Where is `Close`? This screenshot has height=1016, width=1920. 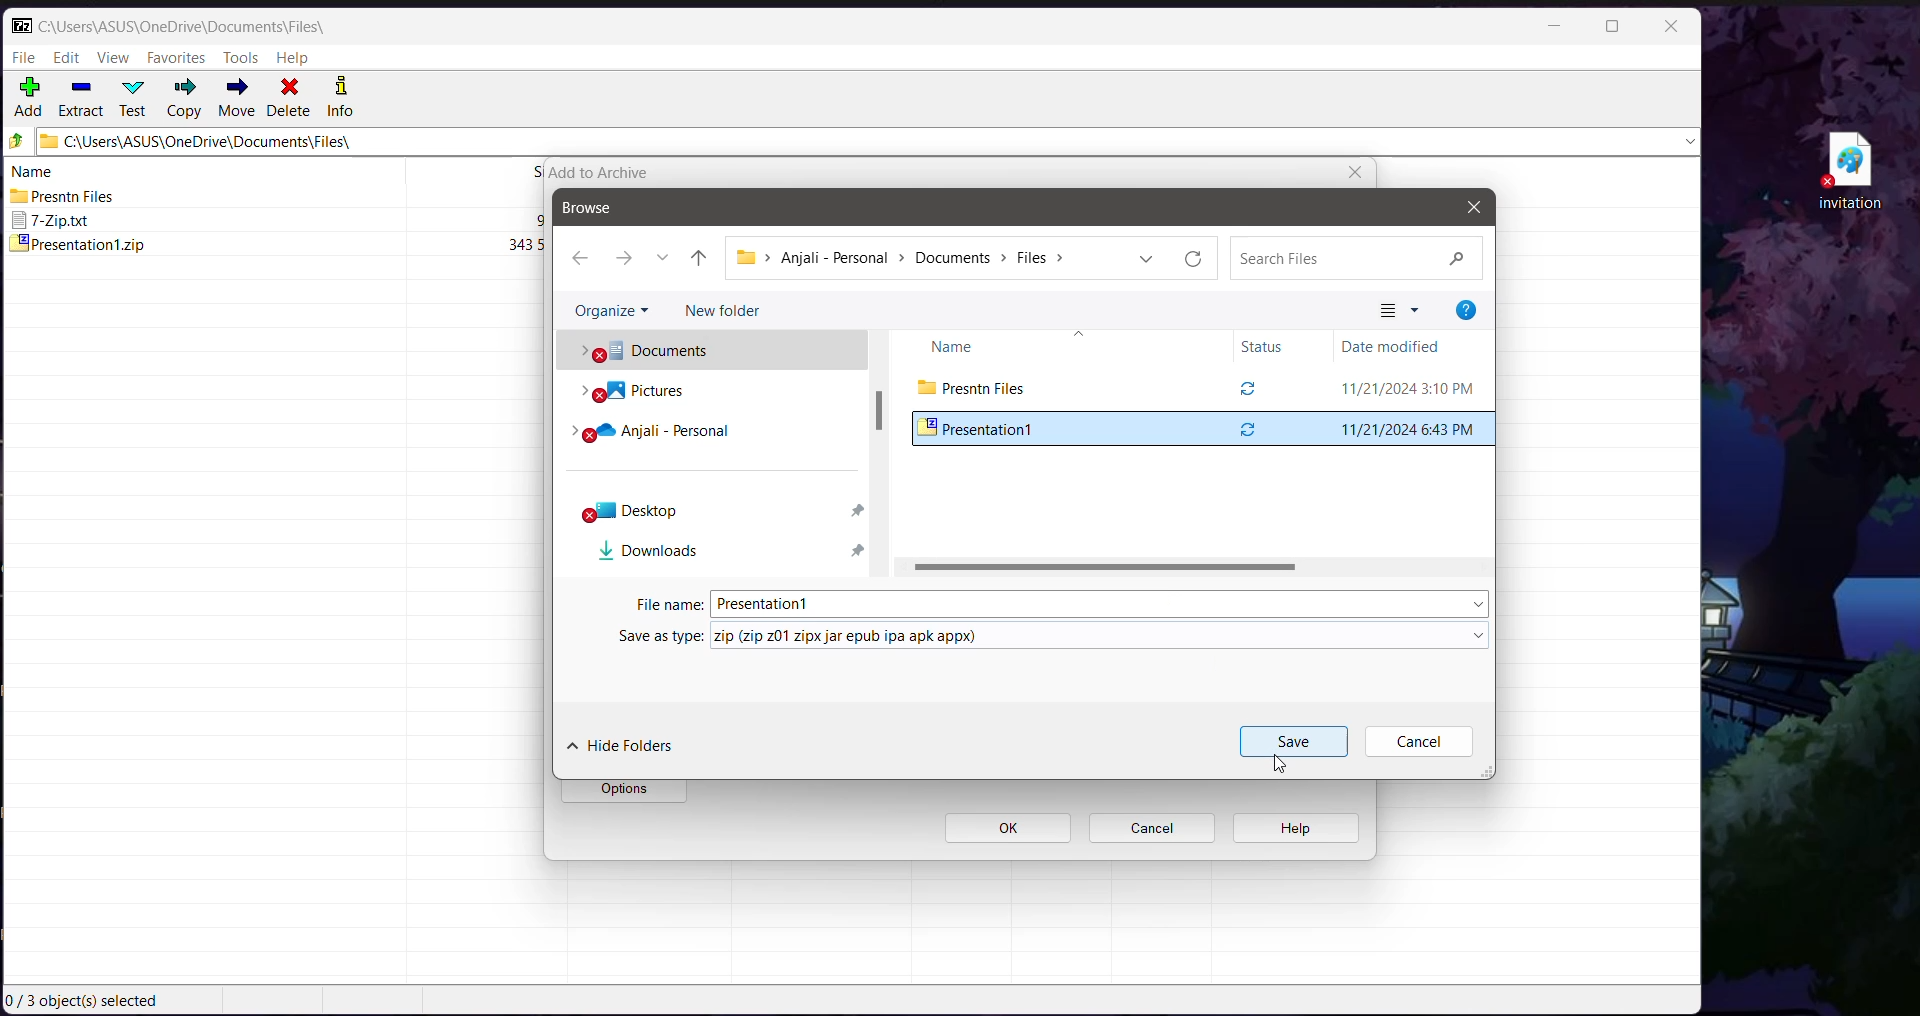 Close is located at coordinates (1474, 207).